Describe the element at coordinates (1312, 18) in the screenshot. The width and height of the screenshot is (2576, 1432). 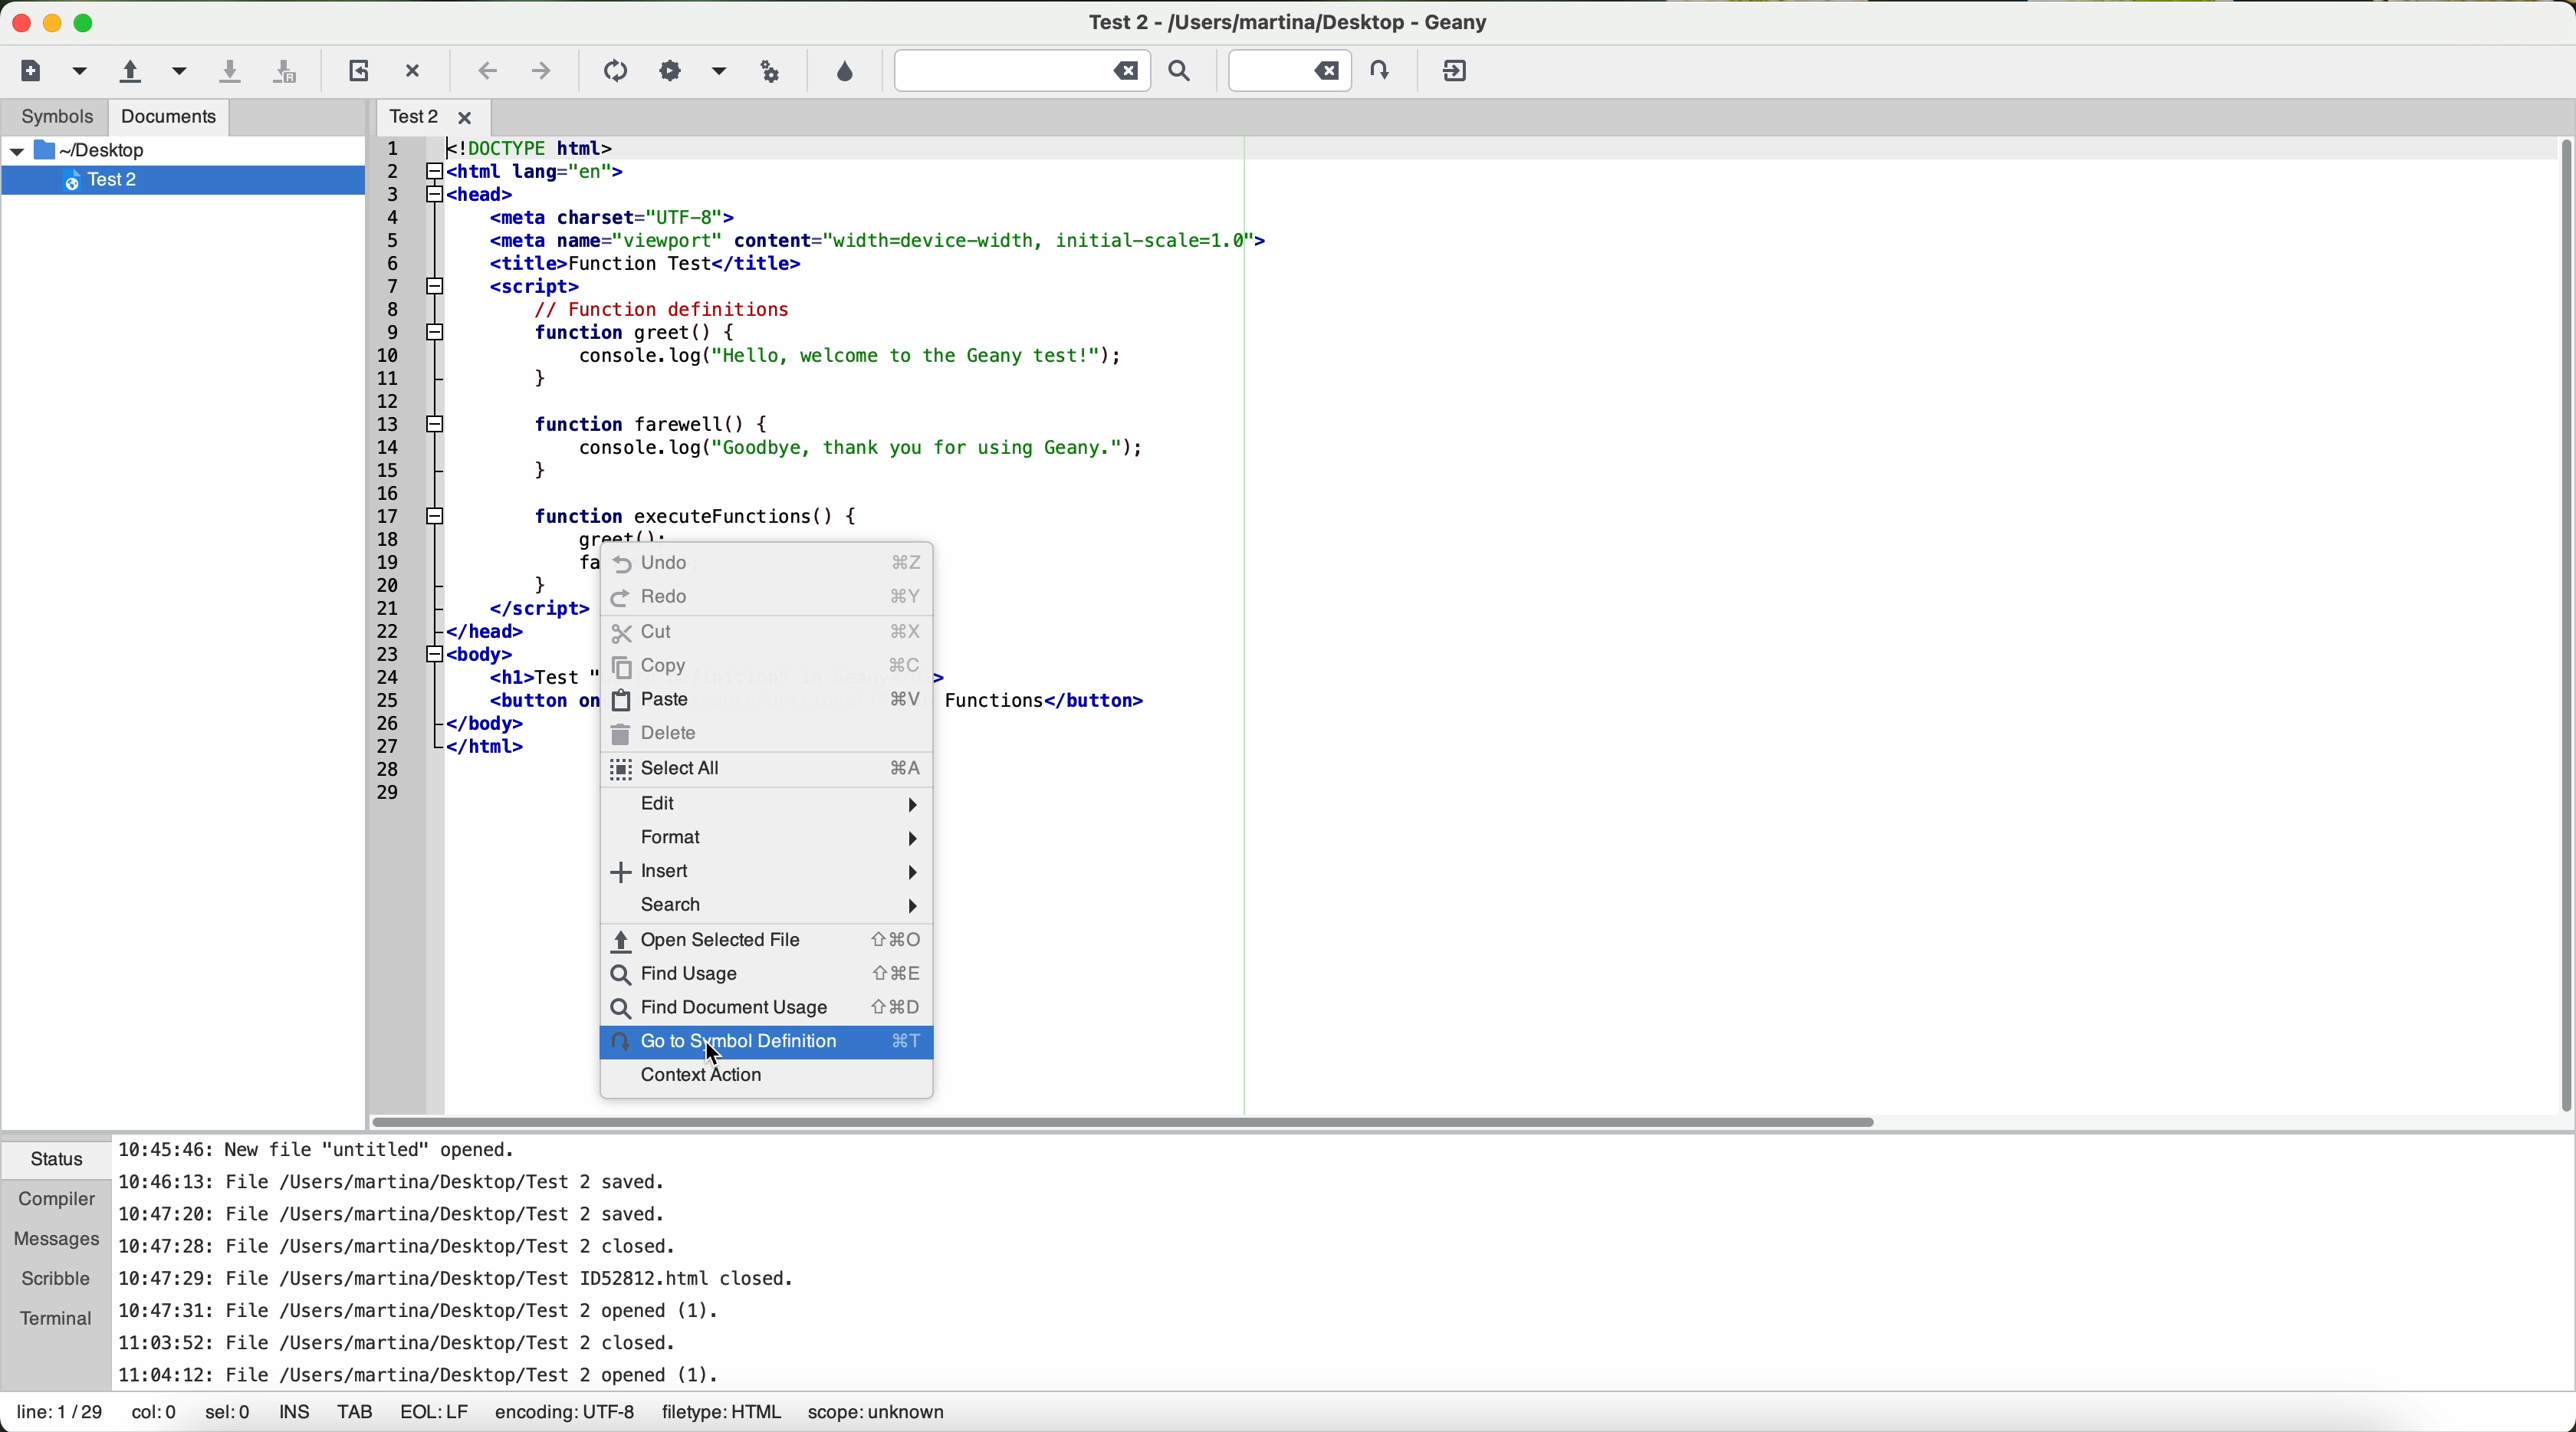
I see `test 2` at that location.